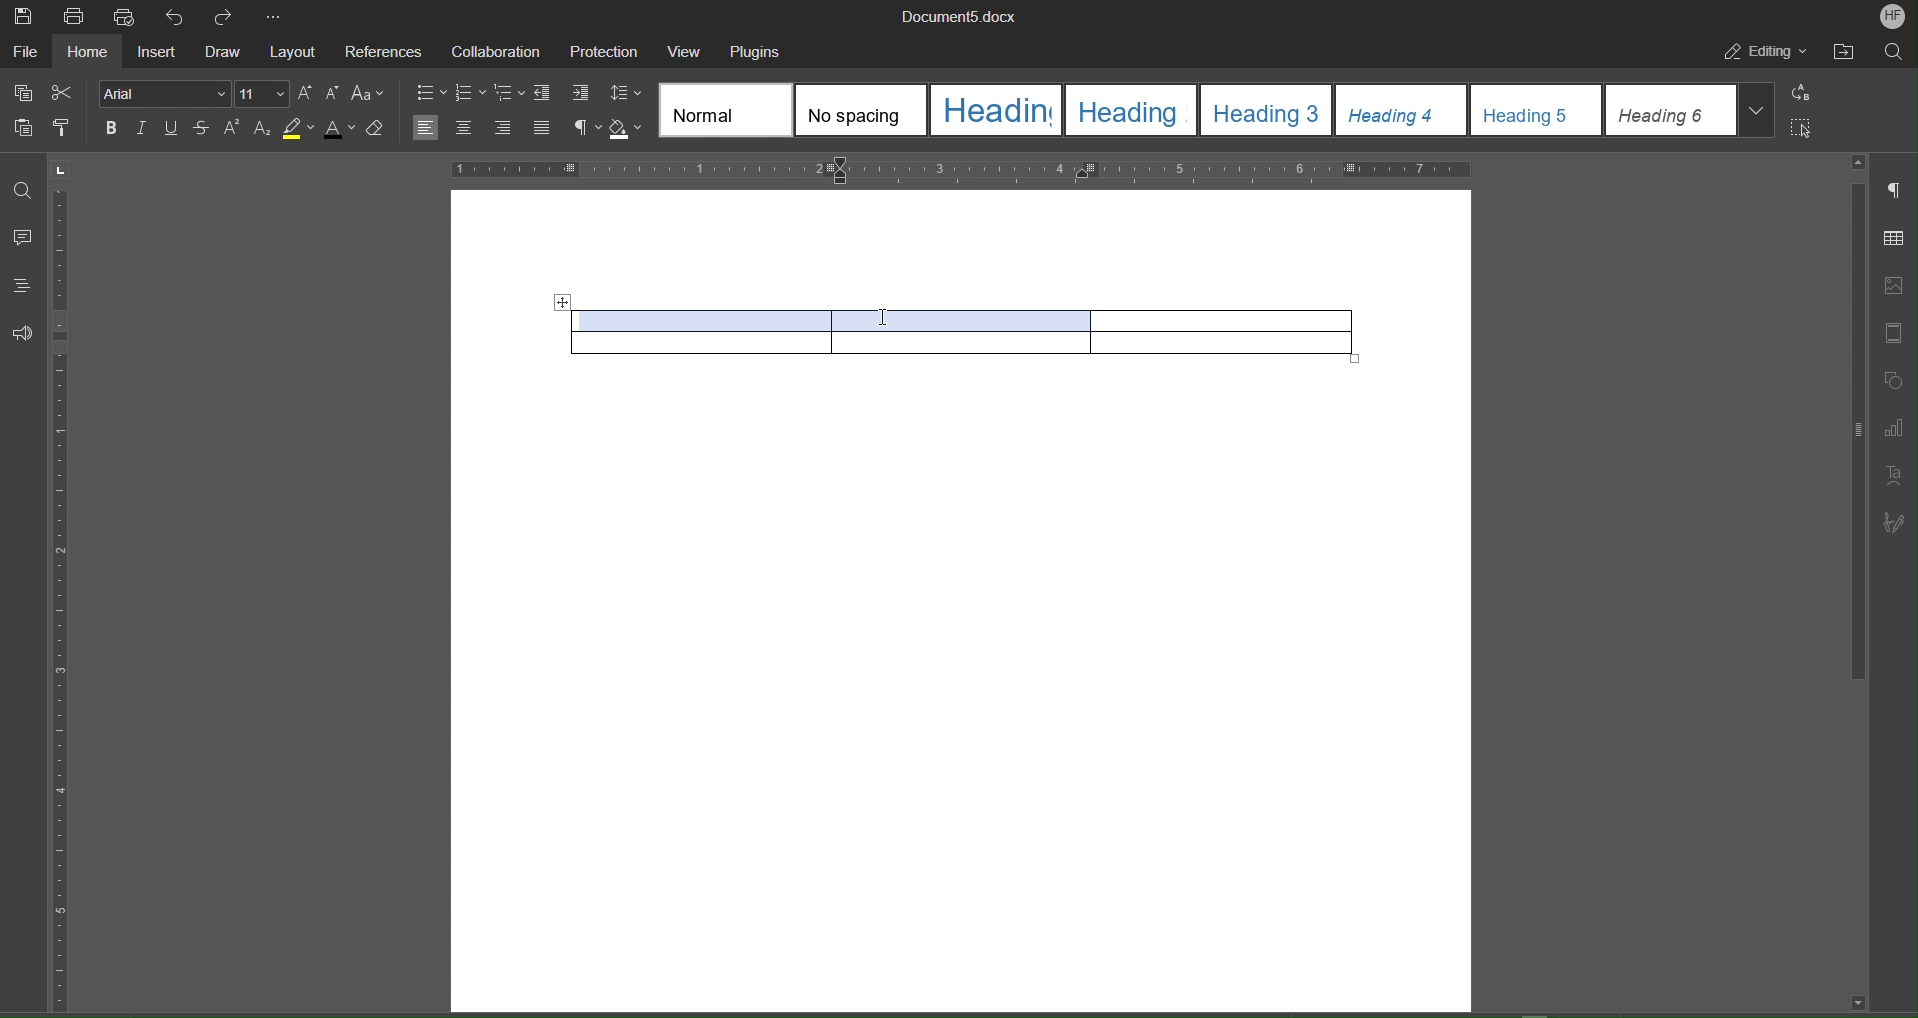 This screenshot has height=1018, width=1918. I want to click on Feedback and Support, so click(23, 334).